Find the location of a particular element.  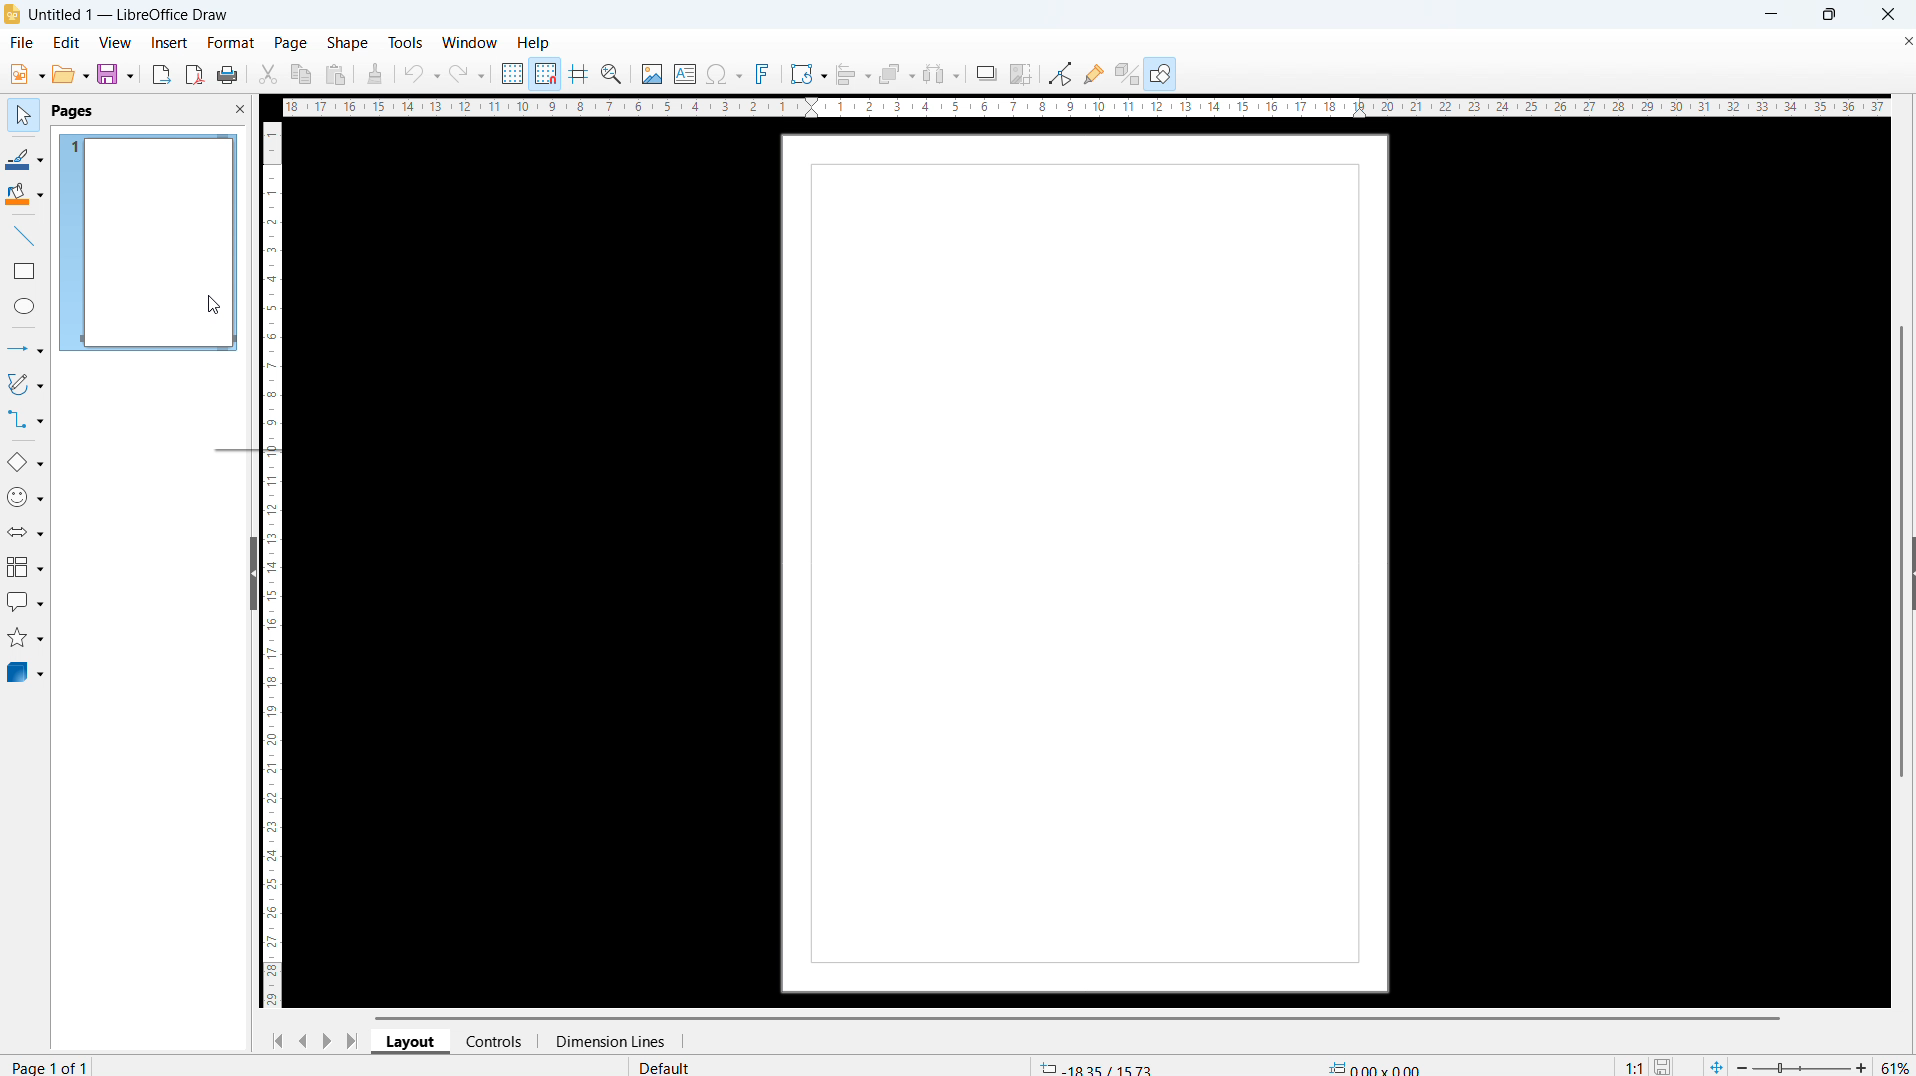

view is located at coordinates (114, 44).